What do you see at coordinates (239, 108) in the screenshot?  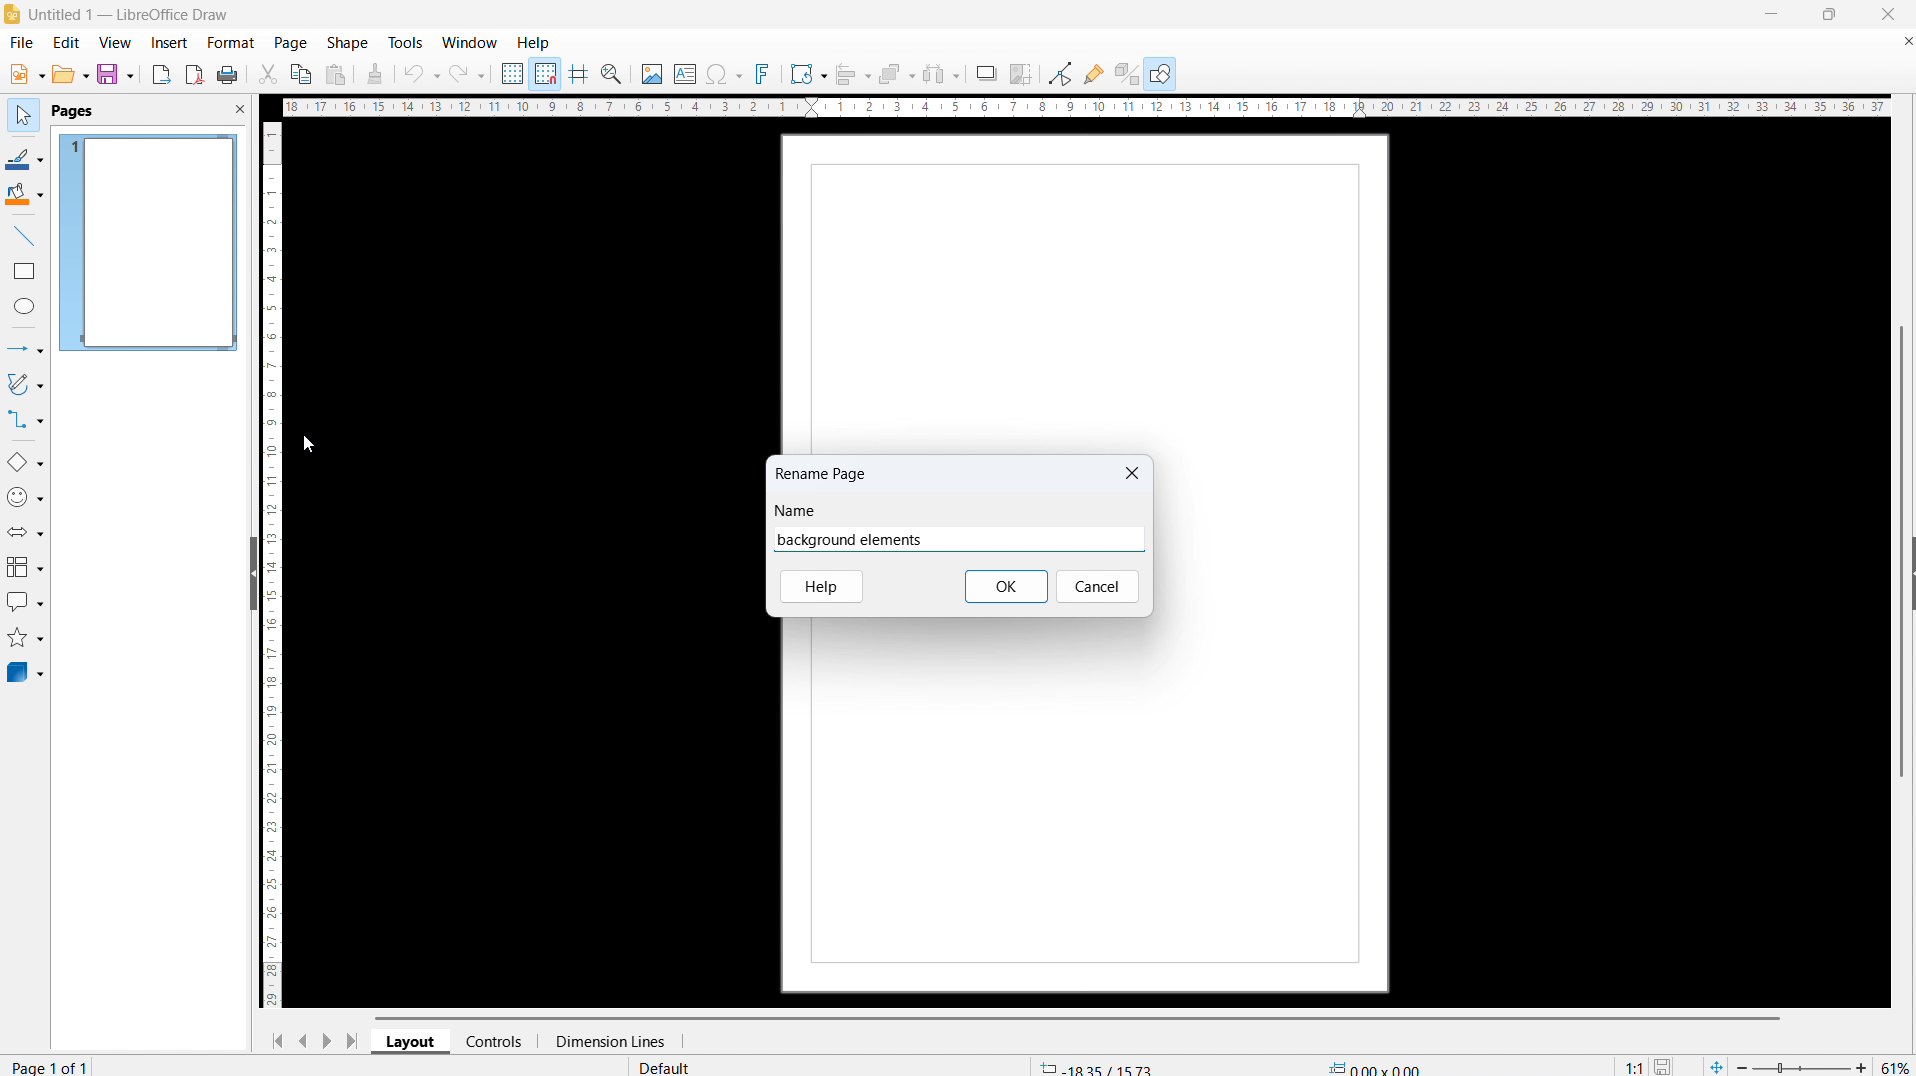 I see `close pane` at bounding box center [239, 108].